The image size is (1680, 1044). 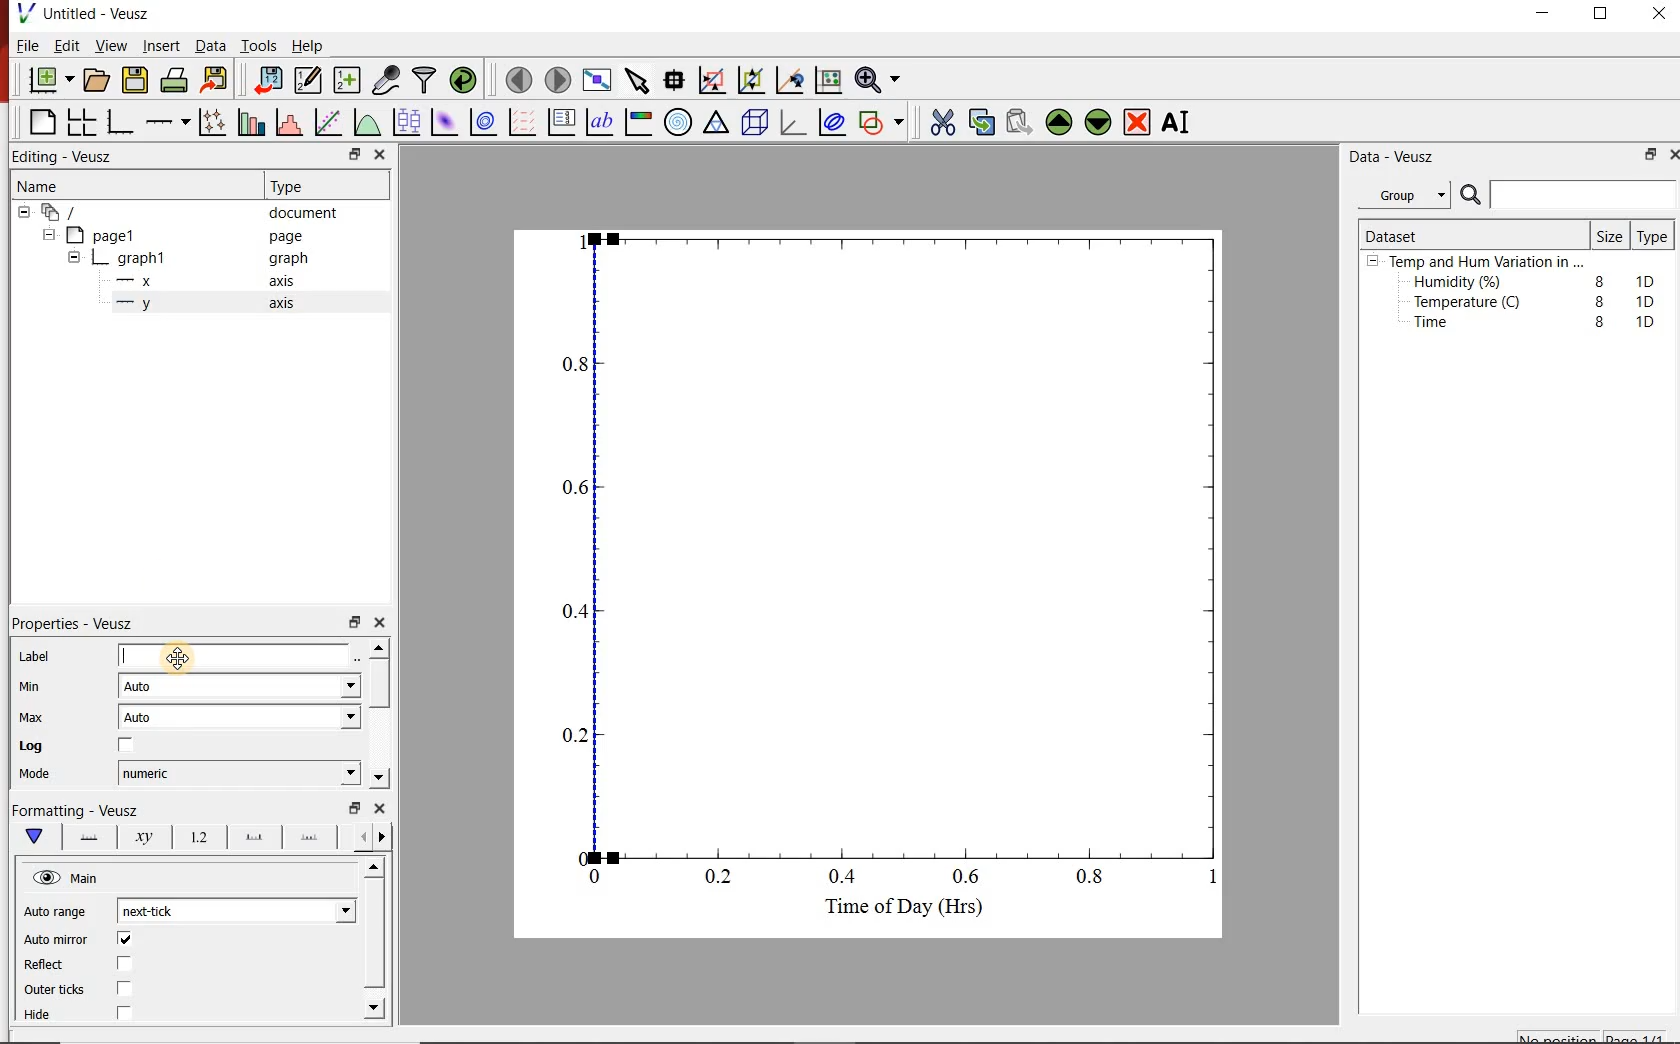 What do you see at coordinates (178, 654) in the screenshot?
I see `Label` at bounding box center [178, 654].